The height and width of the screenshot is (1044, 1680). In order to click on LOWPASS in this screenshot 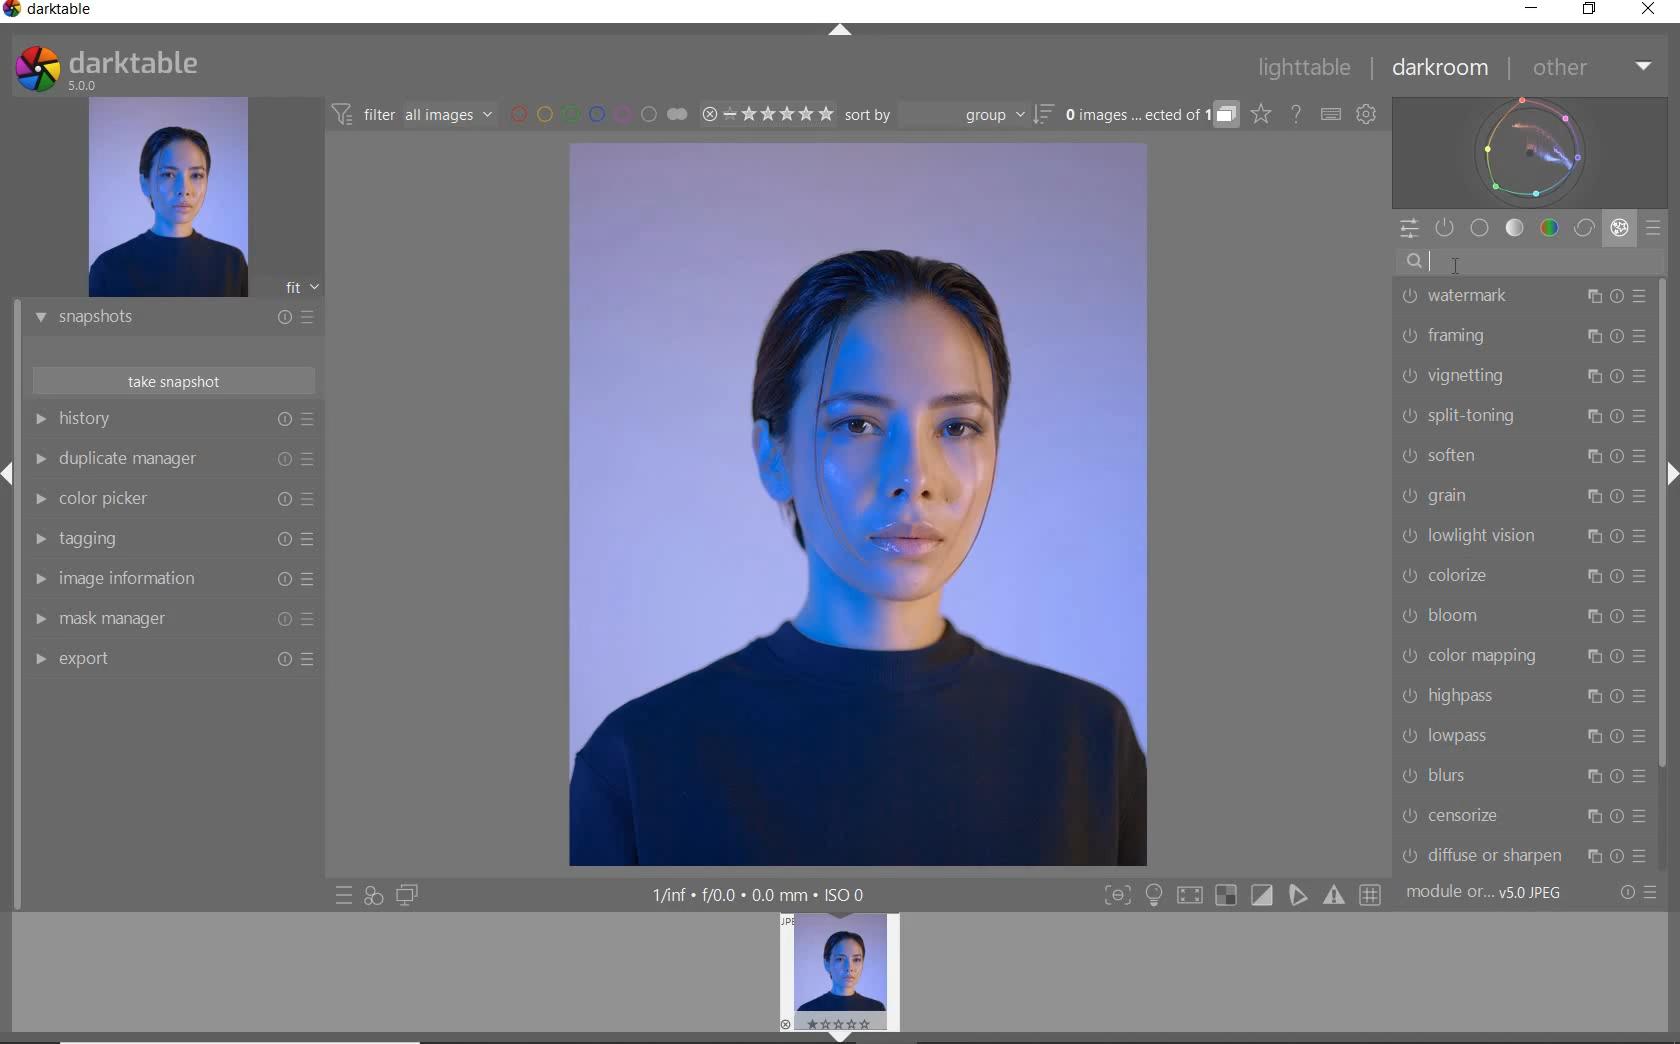, I will do `click(1521, 735)`.